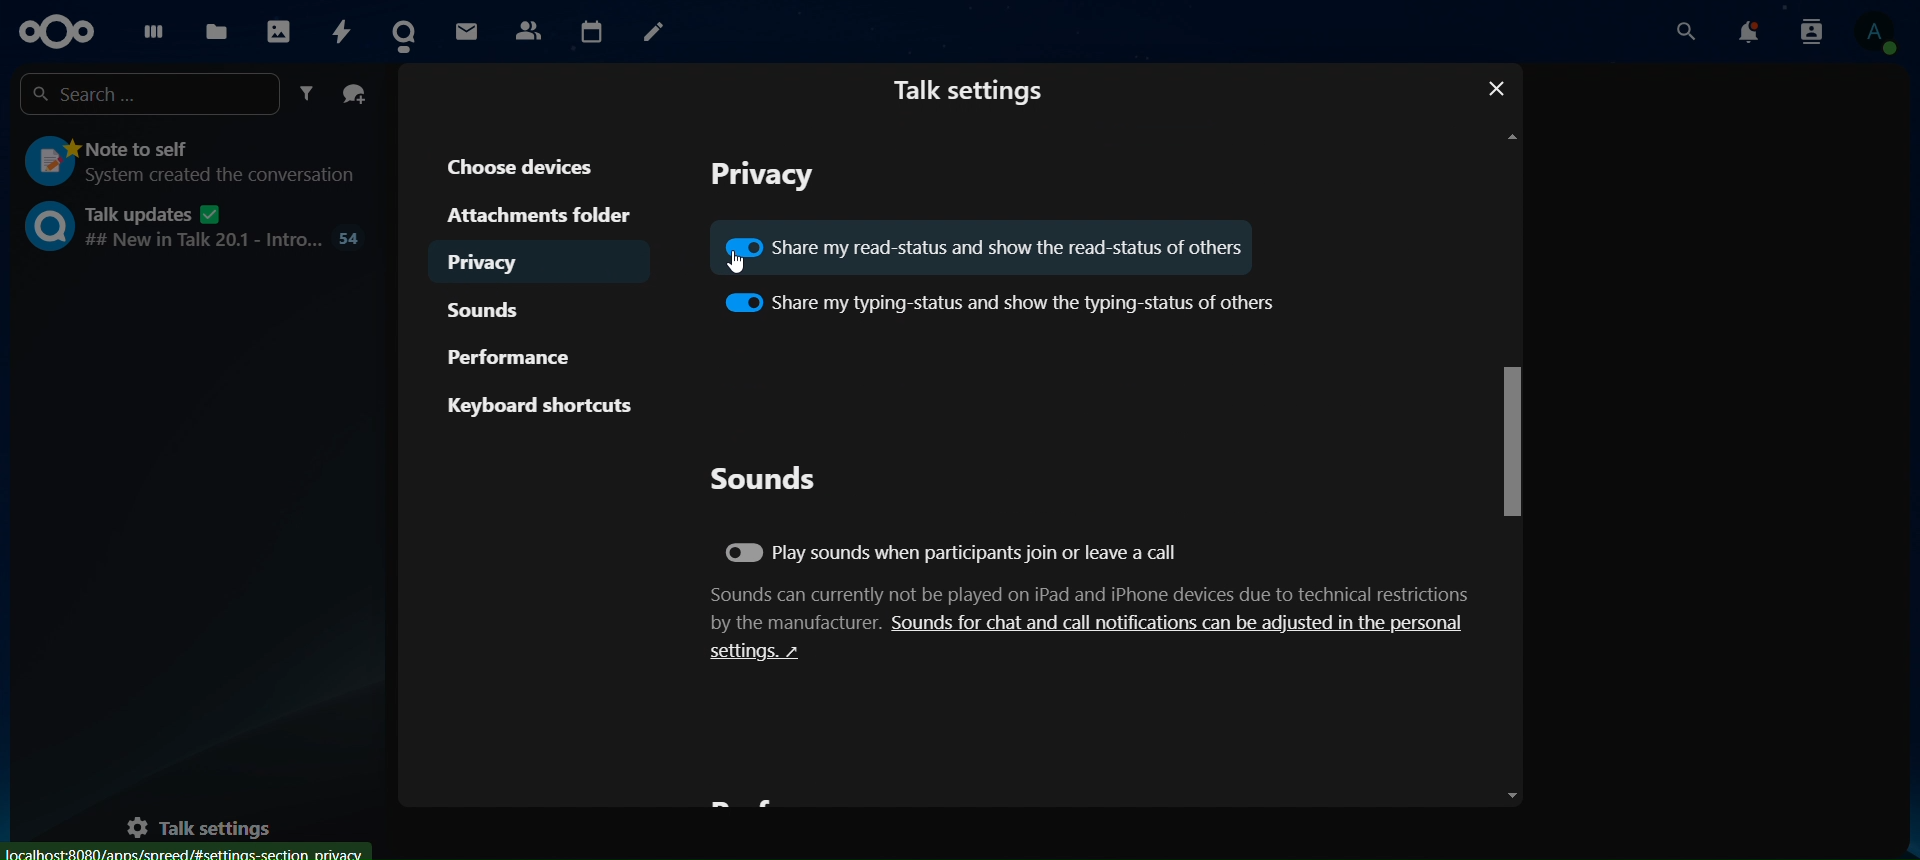 Image resolution: width=1920 pixels, height=860 pixels. What do you see at coordinates (497, 308) in the screenshot?
I see `sounds` at bounding box center [497, 308].